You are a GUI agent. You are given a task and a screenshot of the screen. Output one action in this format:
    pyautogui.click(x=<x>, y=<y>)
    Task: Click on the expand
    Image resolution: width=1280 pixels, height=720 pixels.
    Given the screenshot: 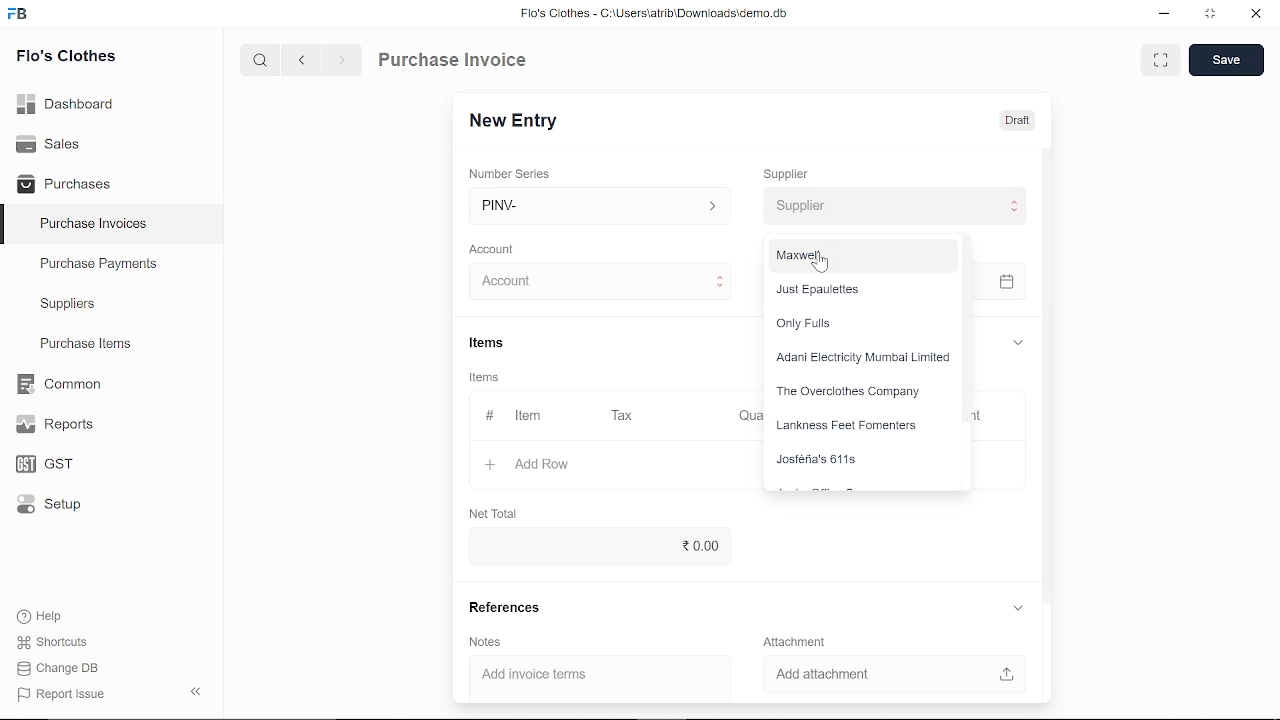 What is the action you would take?
    pyautogui.click(x=1017, y=607)
    